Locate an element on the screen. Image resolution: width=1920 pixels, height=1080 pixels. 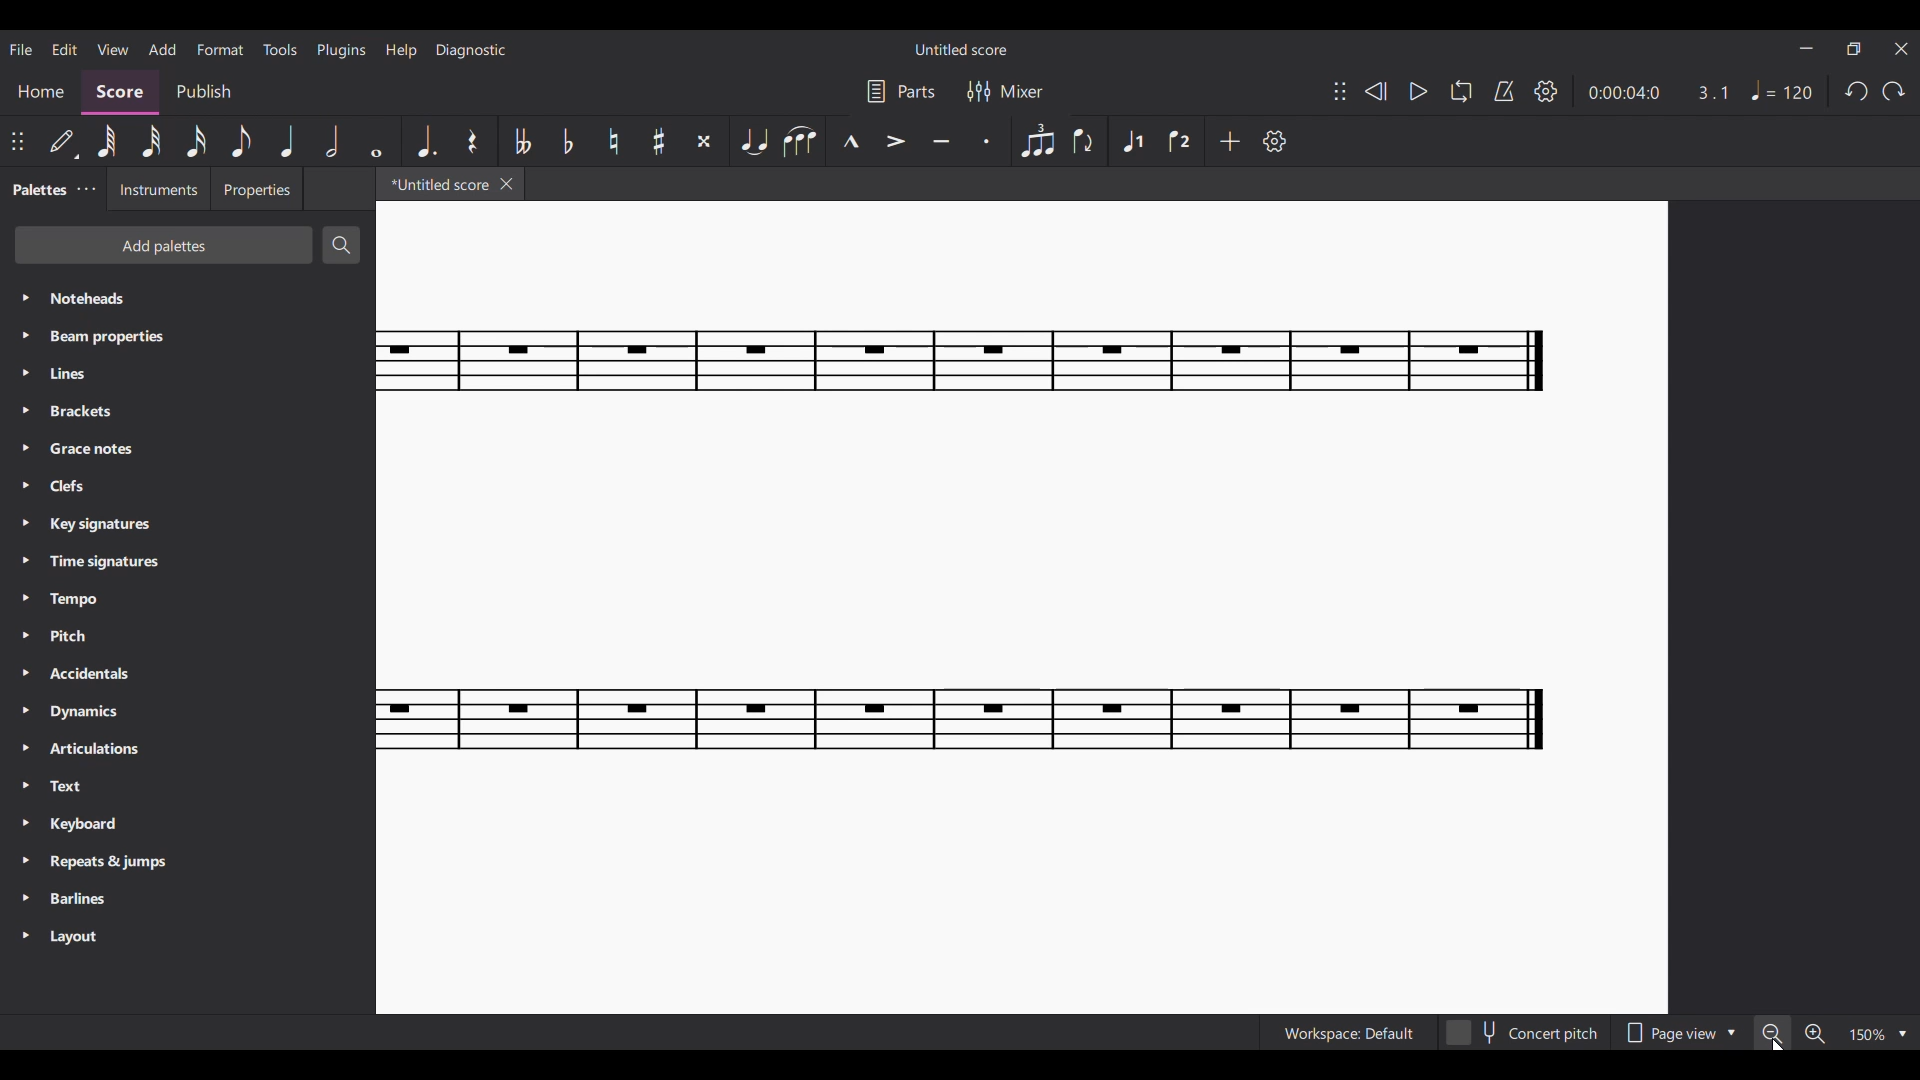
Toggle double flat is located at coordinates (522, 142).